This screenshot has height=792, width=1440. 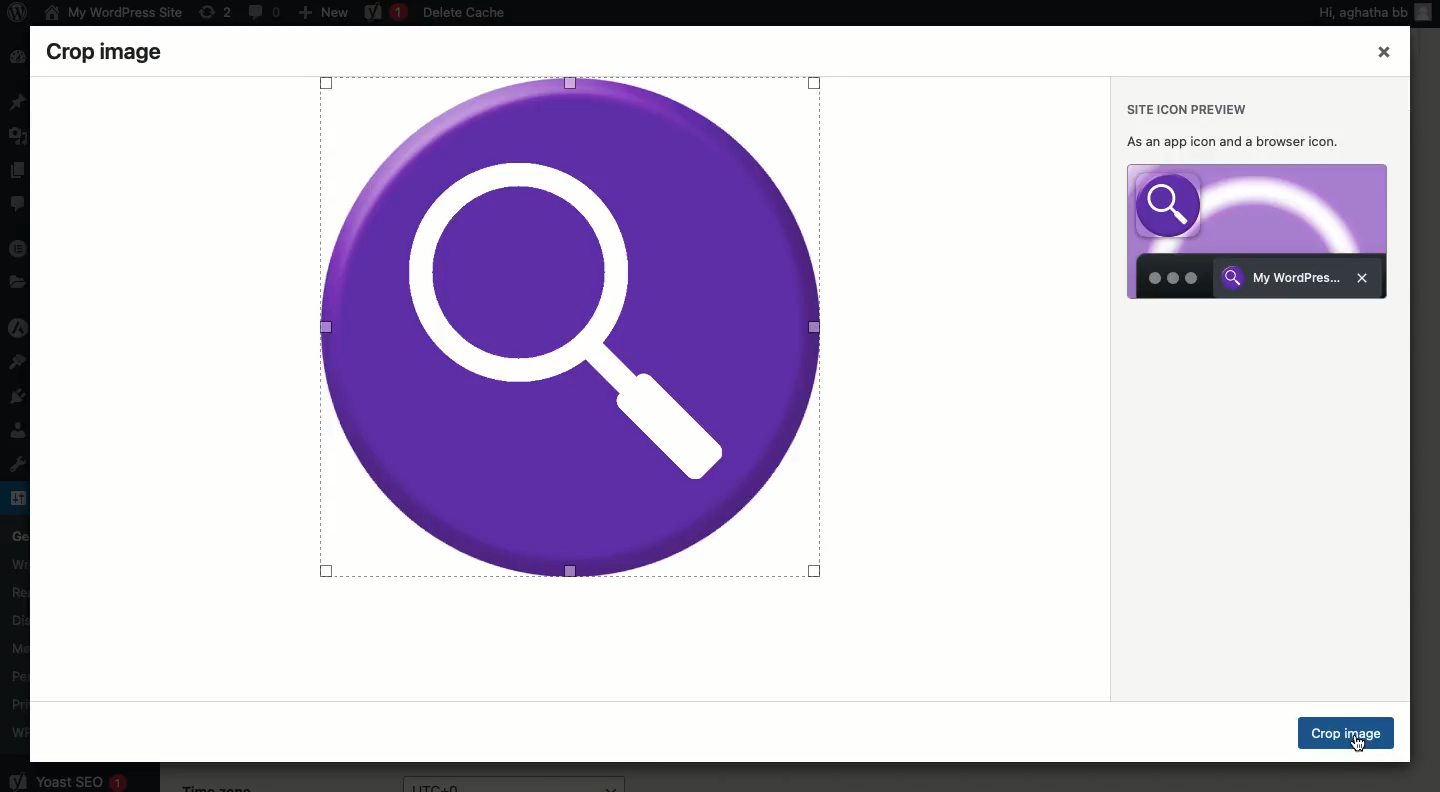 What do you see at coordinates (19, 207) in the screenshot?
I see `Comment` at bounding box center [19, 207].